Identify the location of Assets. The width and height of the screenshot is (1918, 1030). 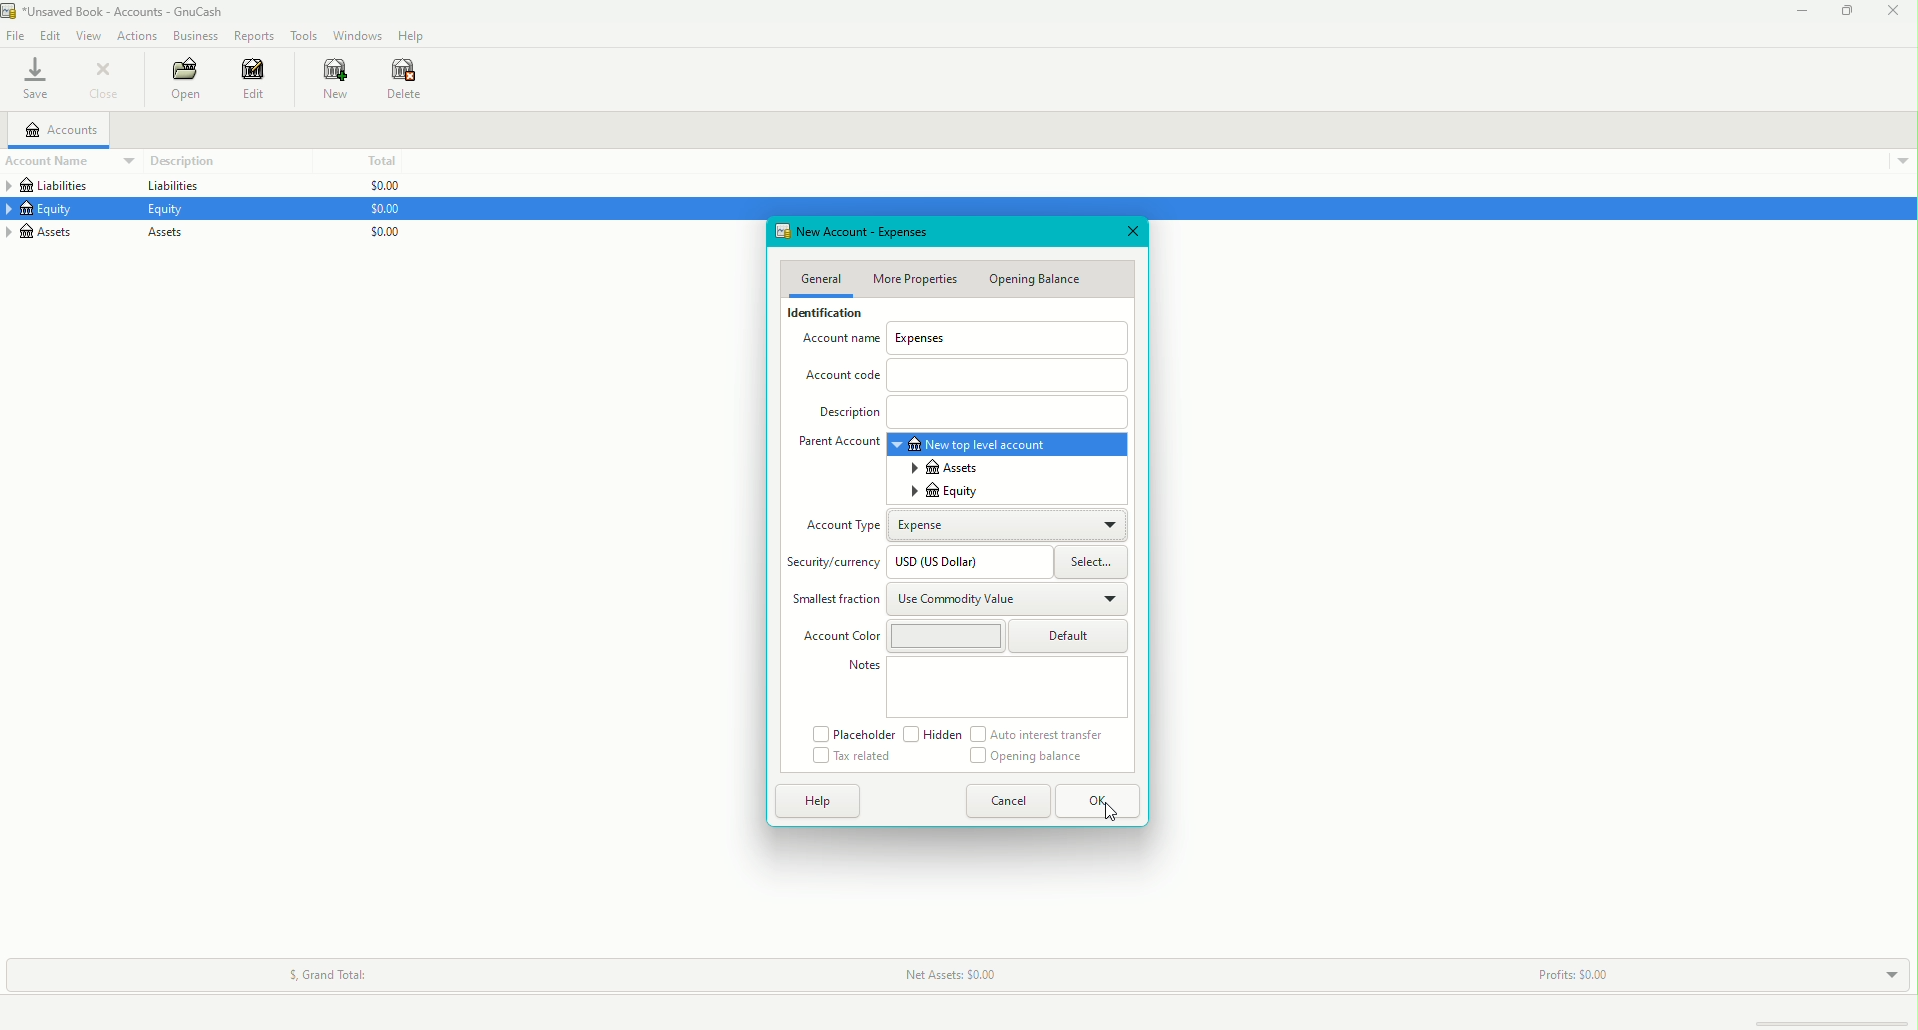
(58, 231).